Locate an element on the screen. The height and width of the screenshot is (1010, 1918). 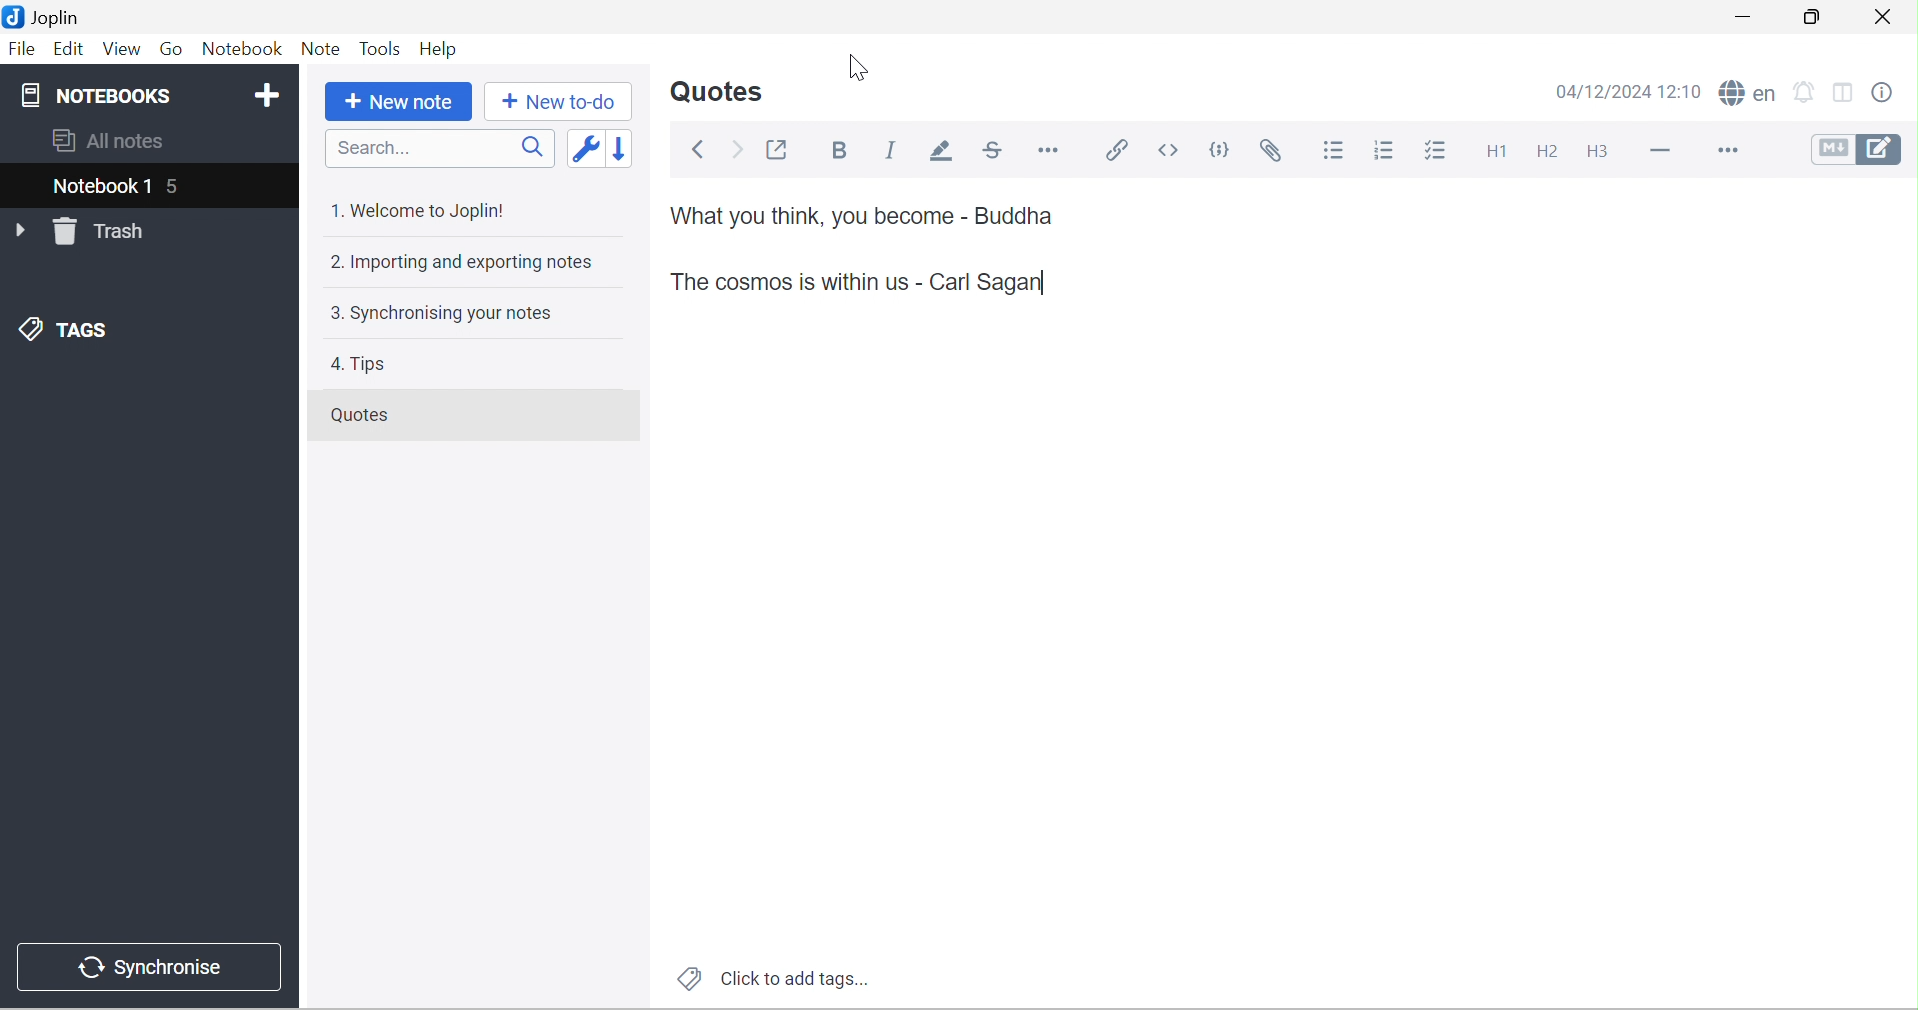
Search is located at coordinates (442, 150).